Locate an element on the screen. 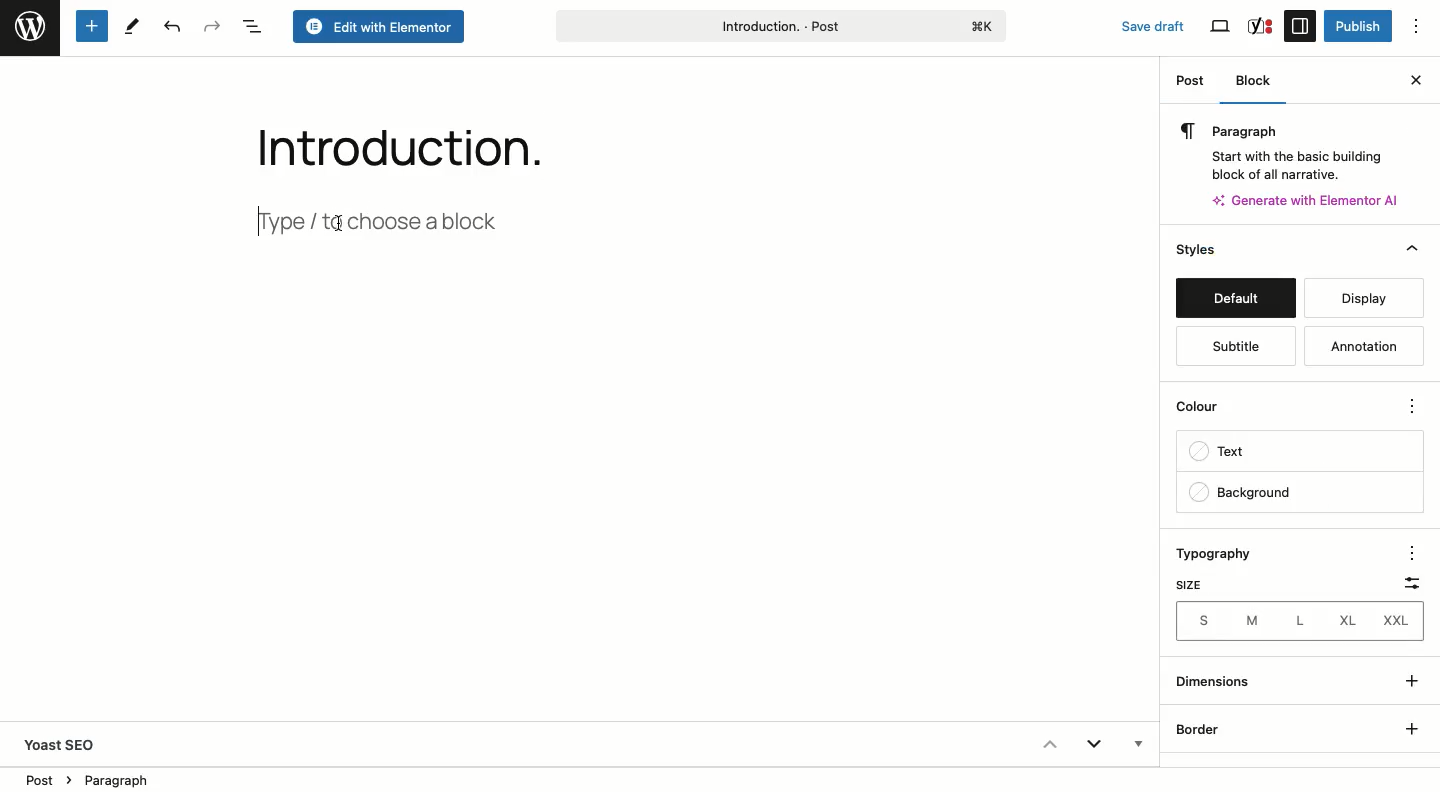 The image size is (1440, 792). Document overview is located at coordinates (253, 28).